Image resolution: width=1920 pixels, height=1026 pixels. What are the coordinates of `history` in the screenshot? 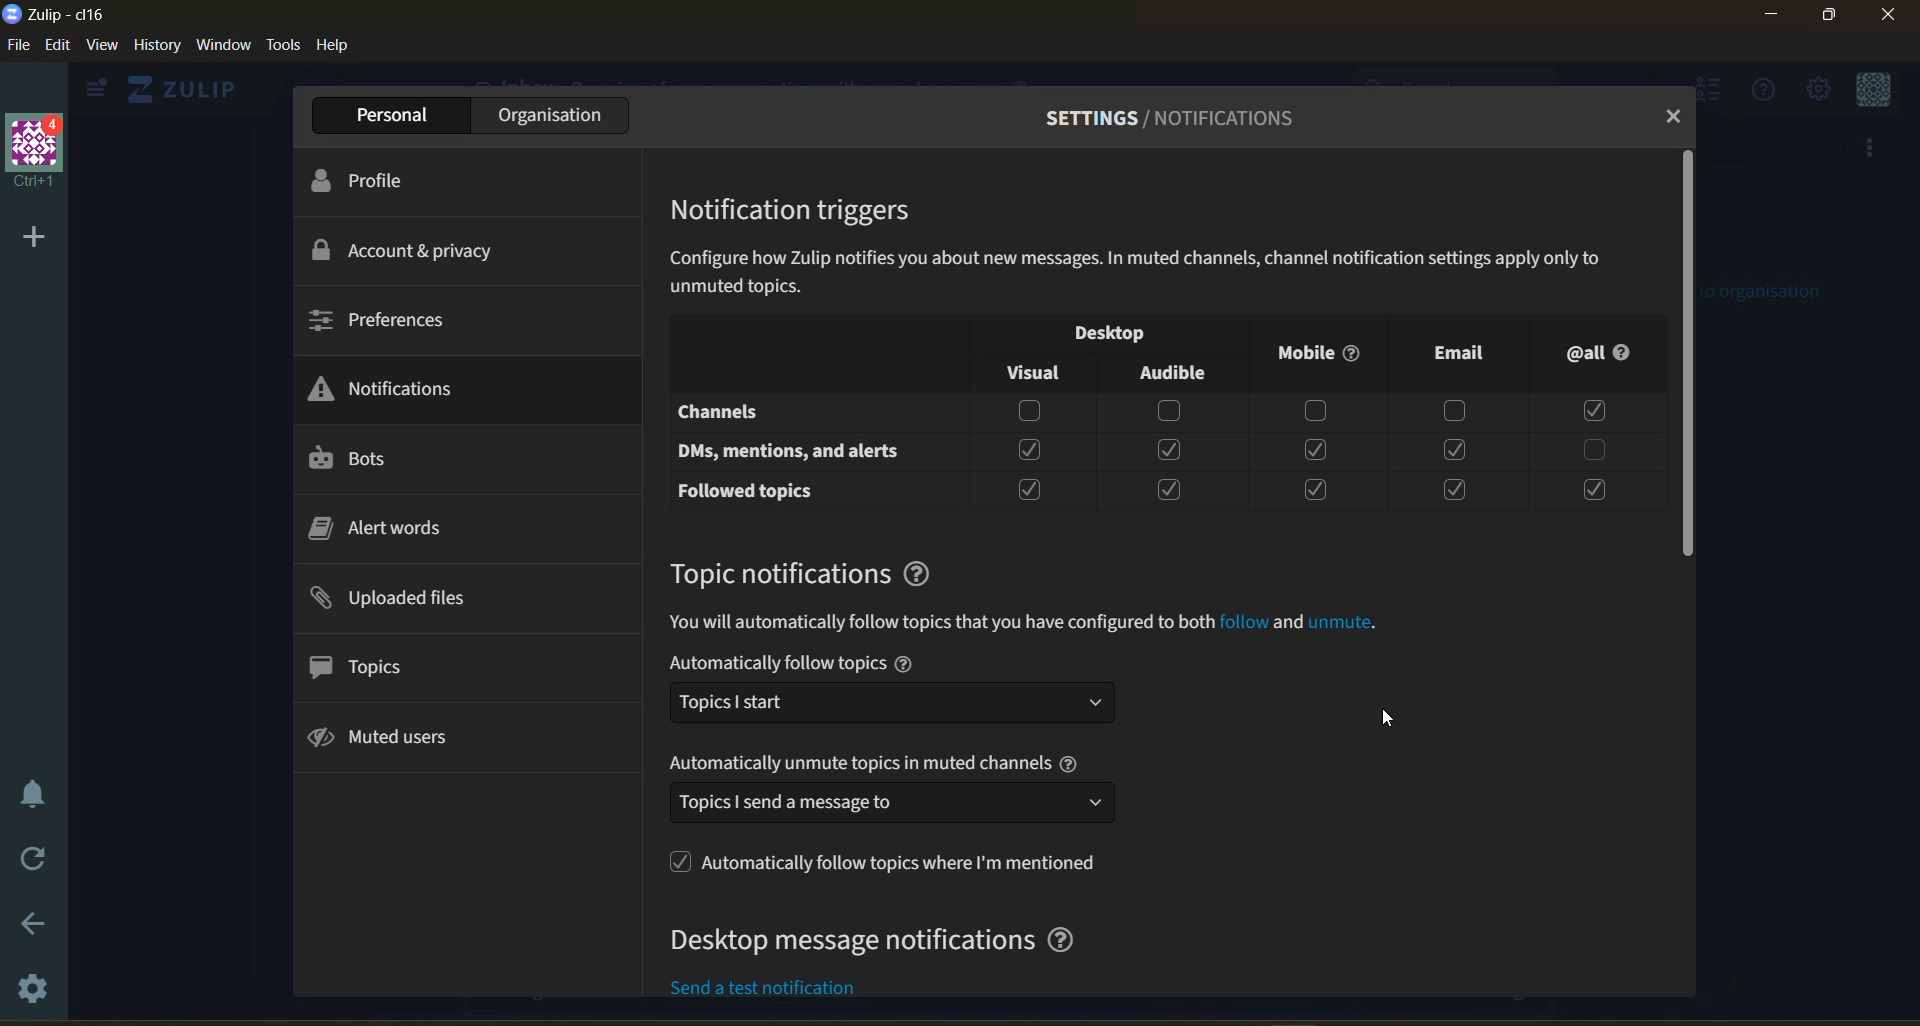 It's located at (157, 46).